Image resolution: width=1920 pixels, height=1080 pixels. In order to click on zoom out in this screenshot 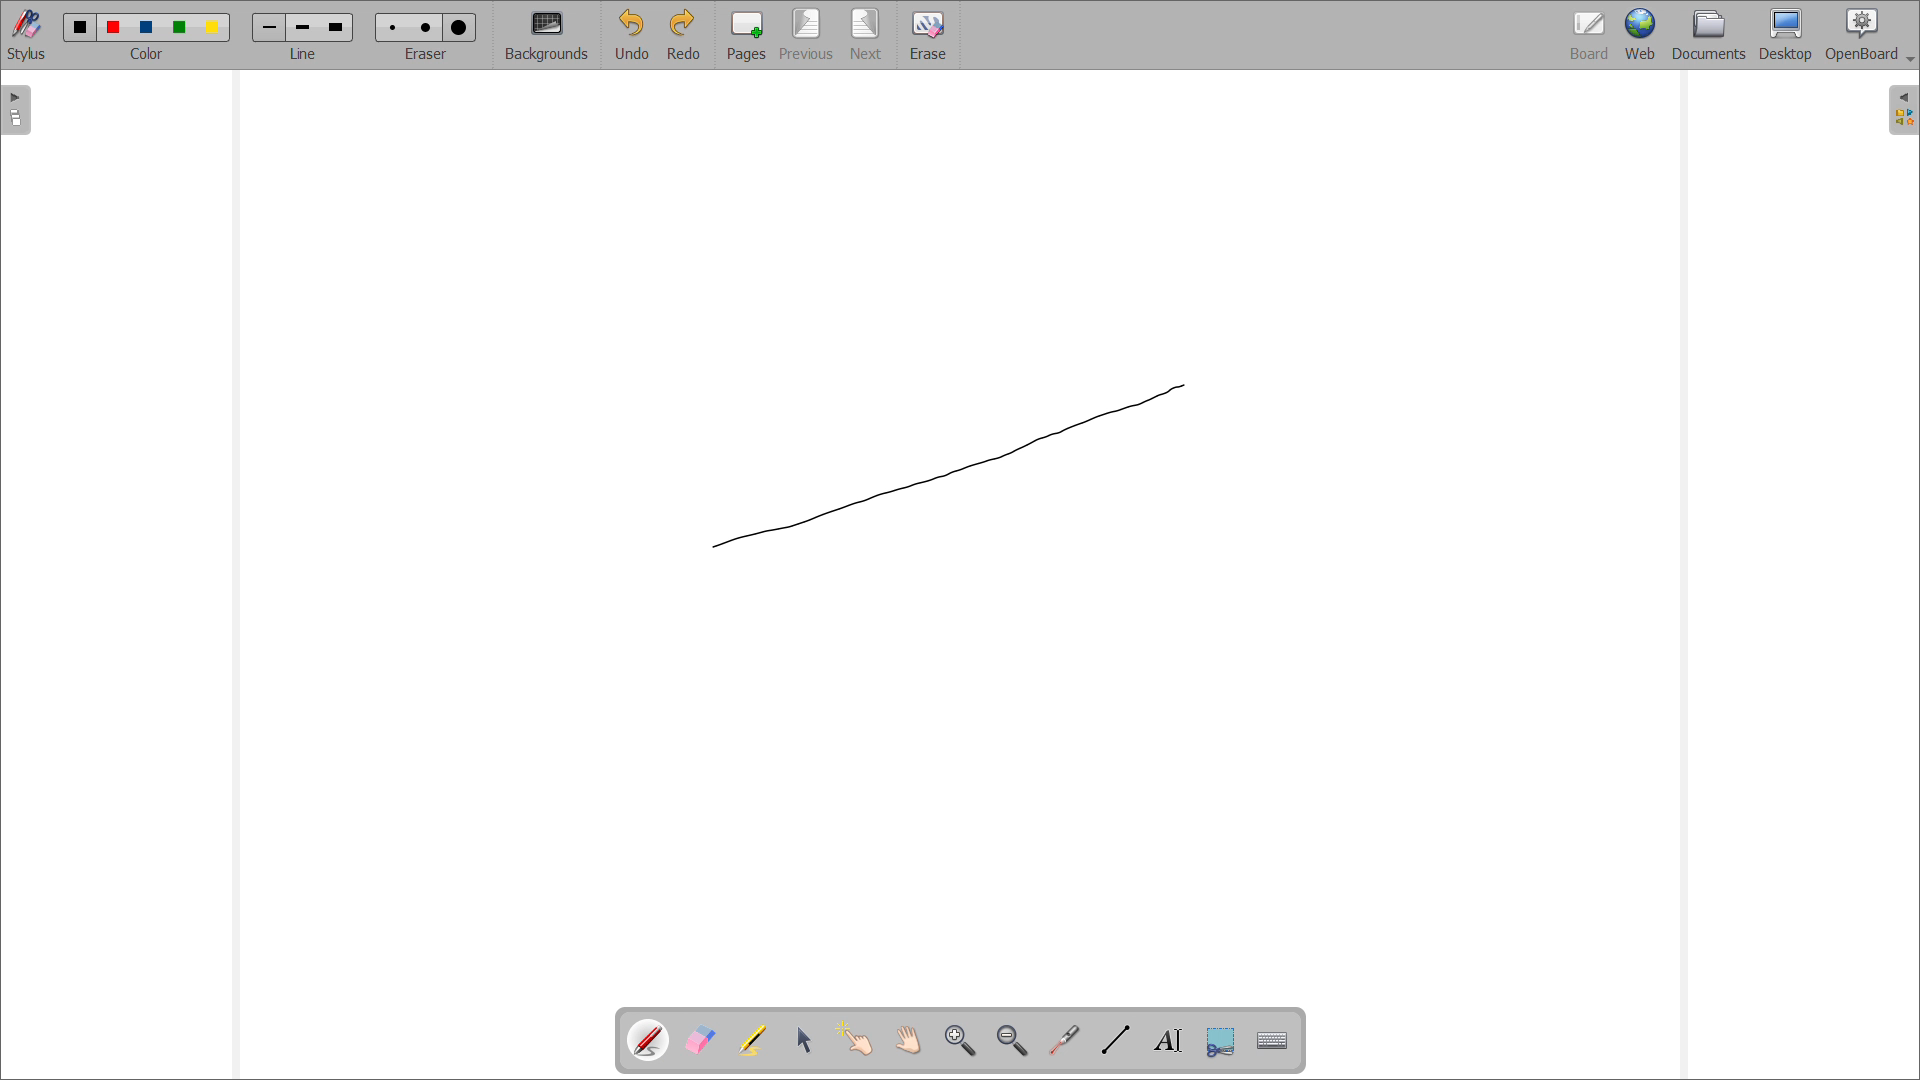, I will do `click(1013, 1040)`.